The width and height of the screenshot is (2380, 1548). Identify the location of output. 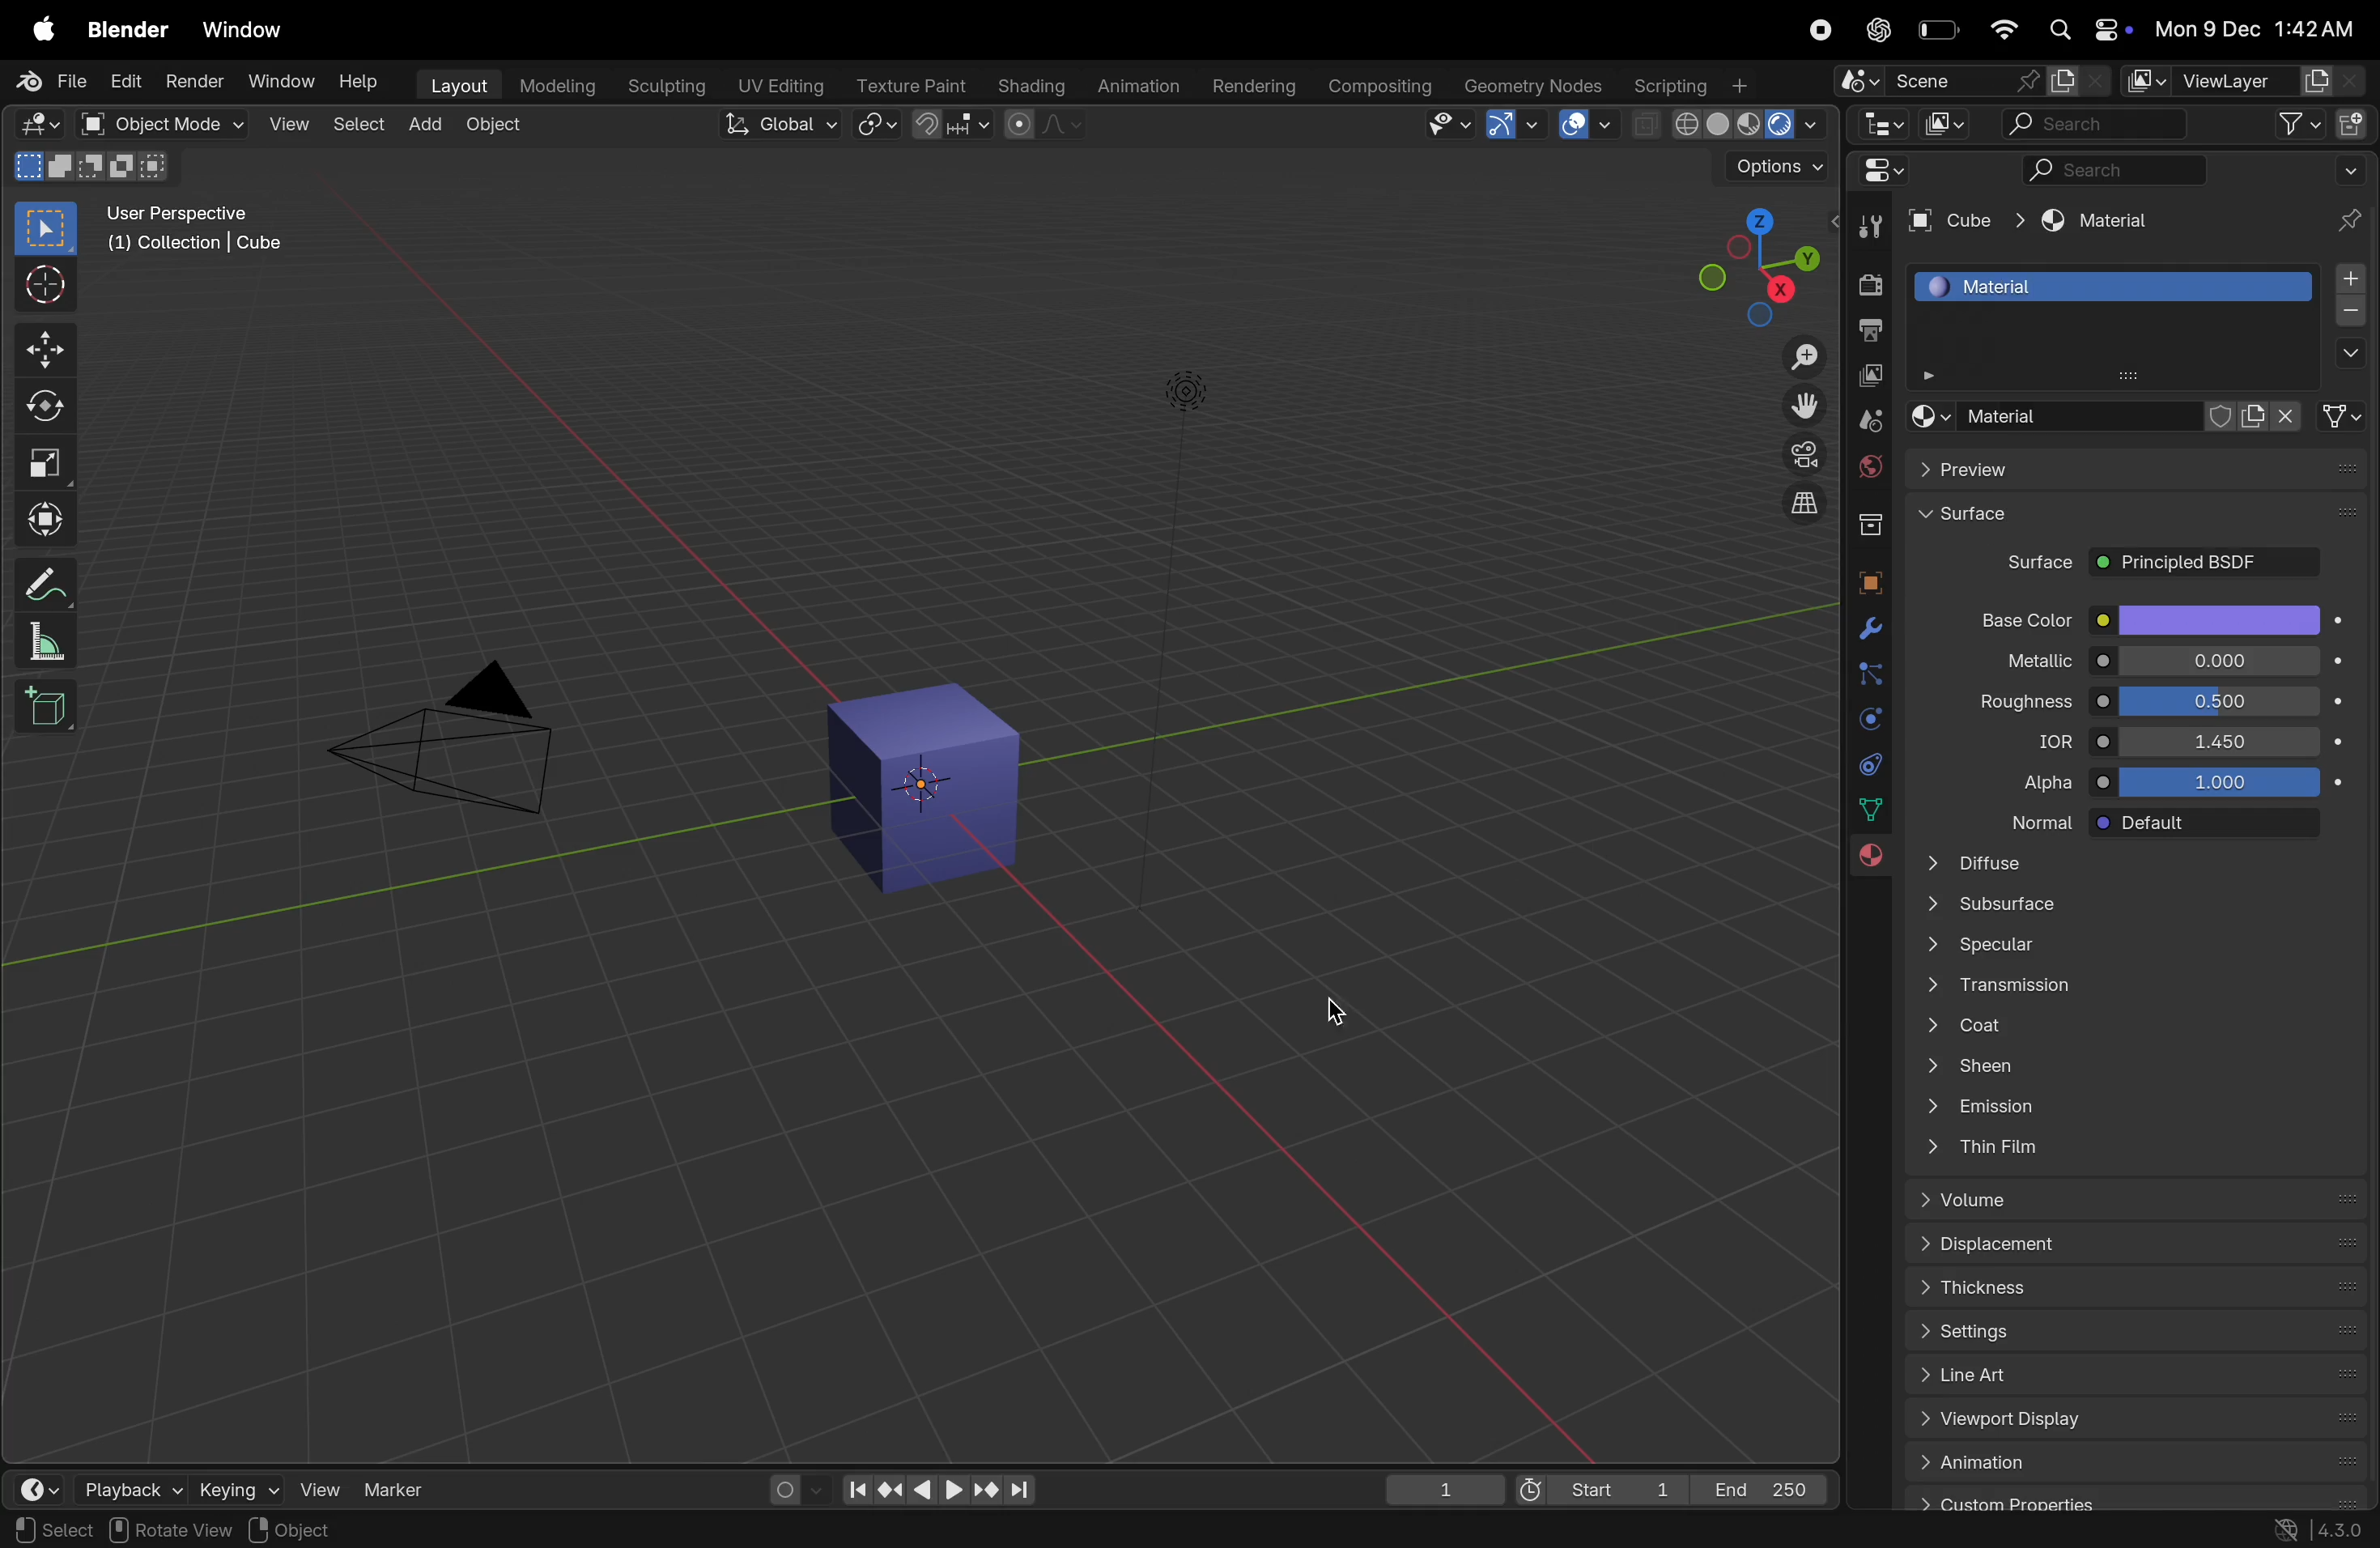
(1867, 333).